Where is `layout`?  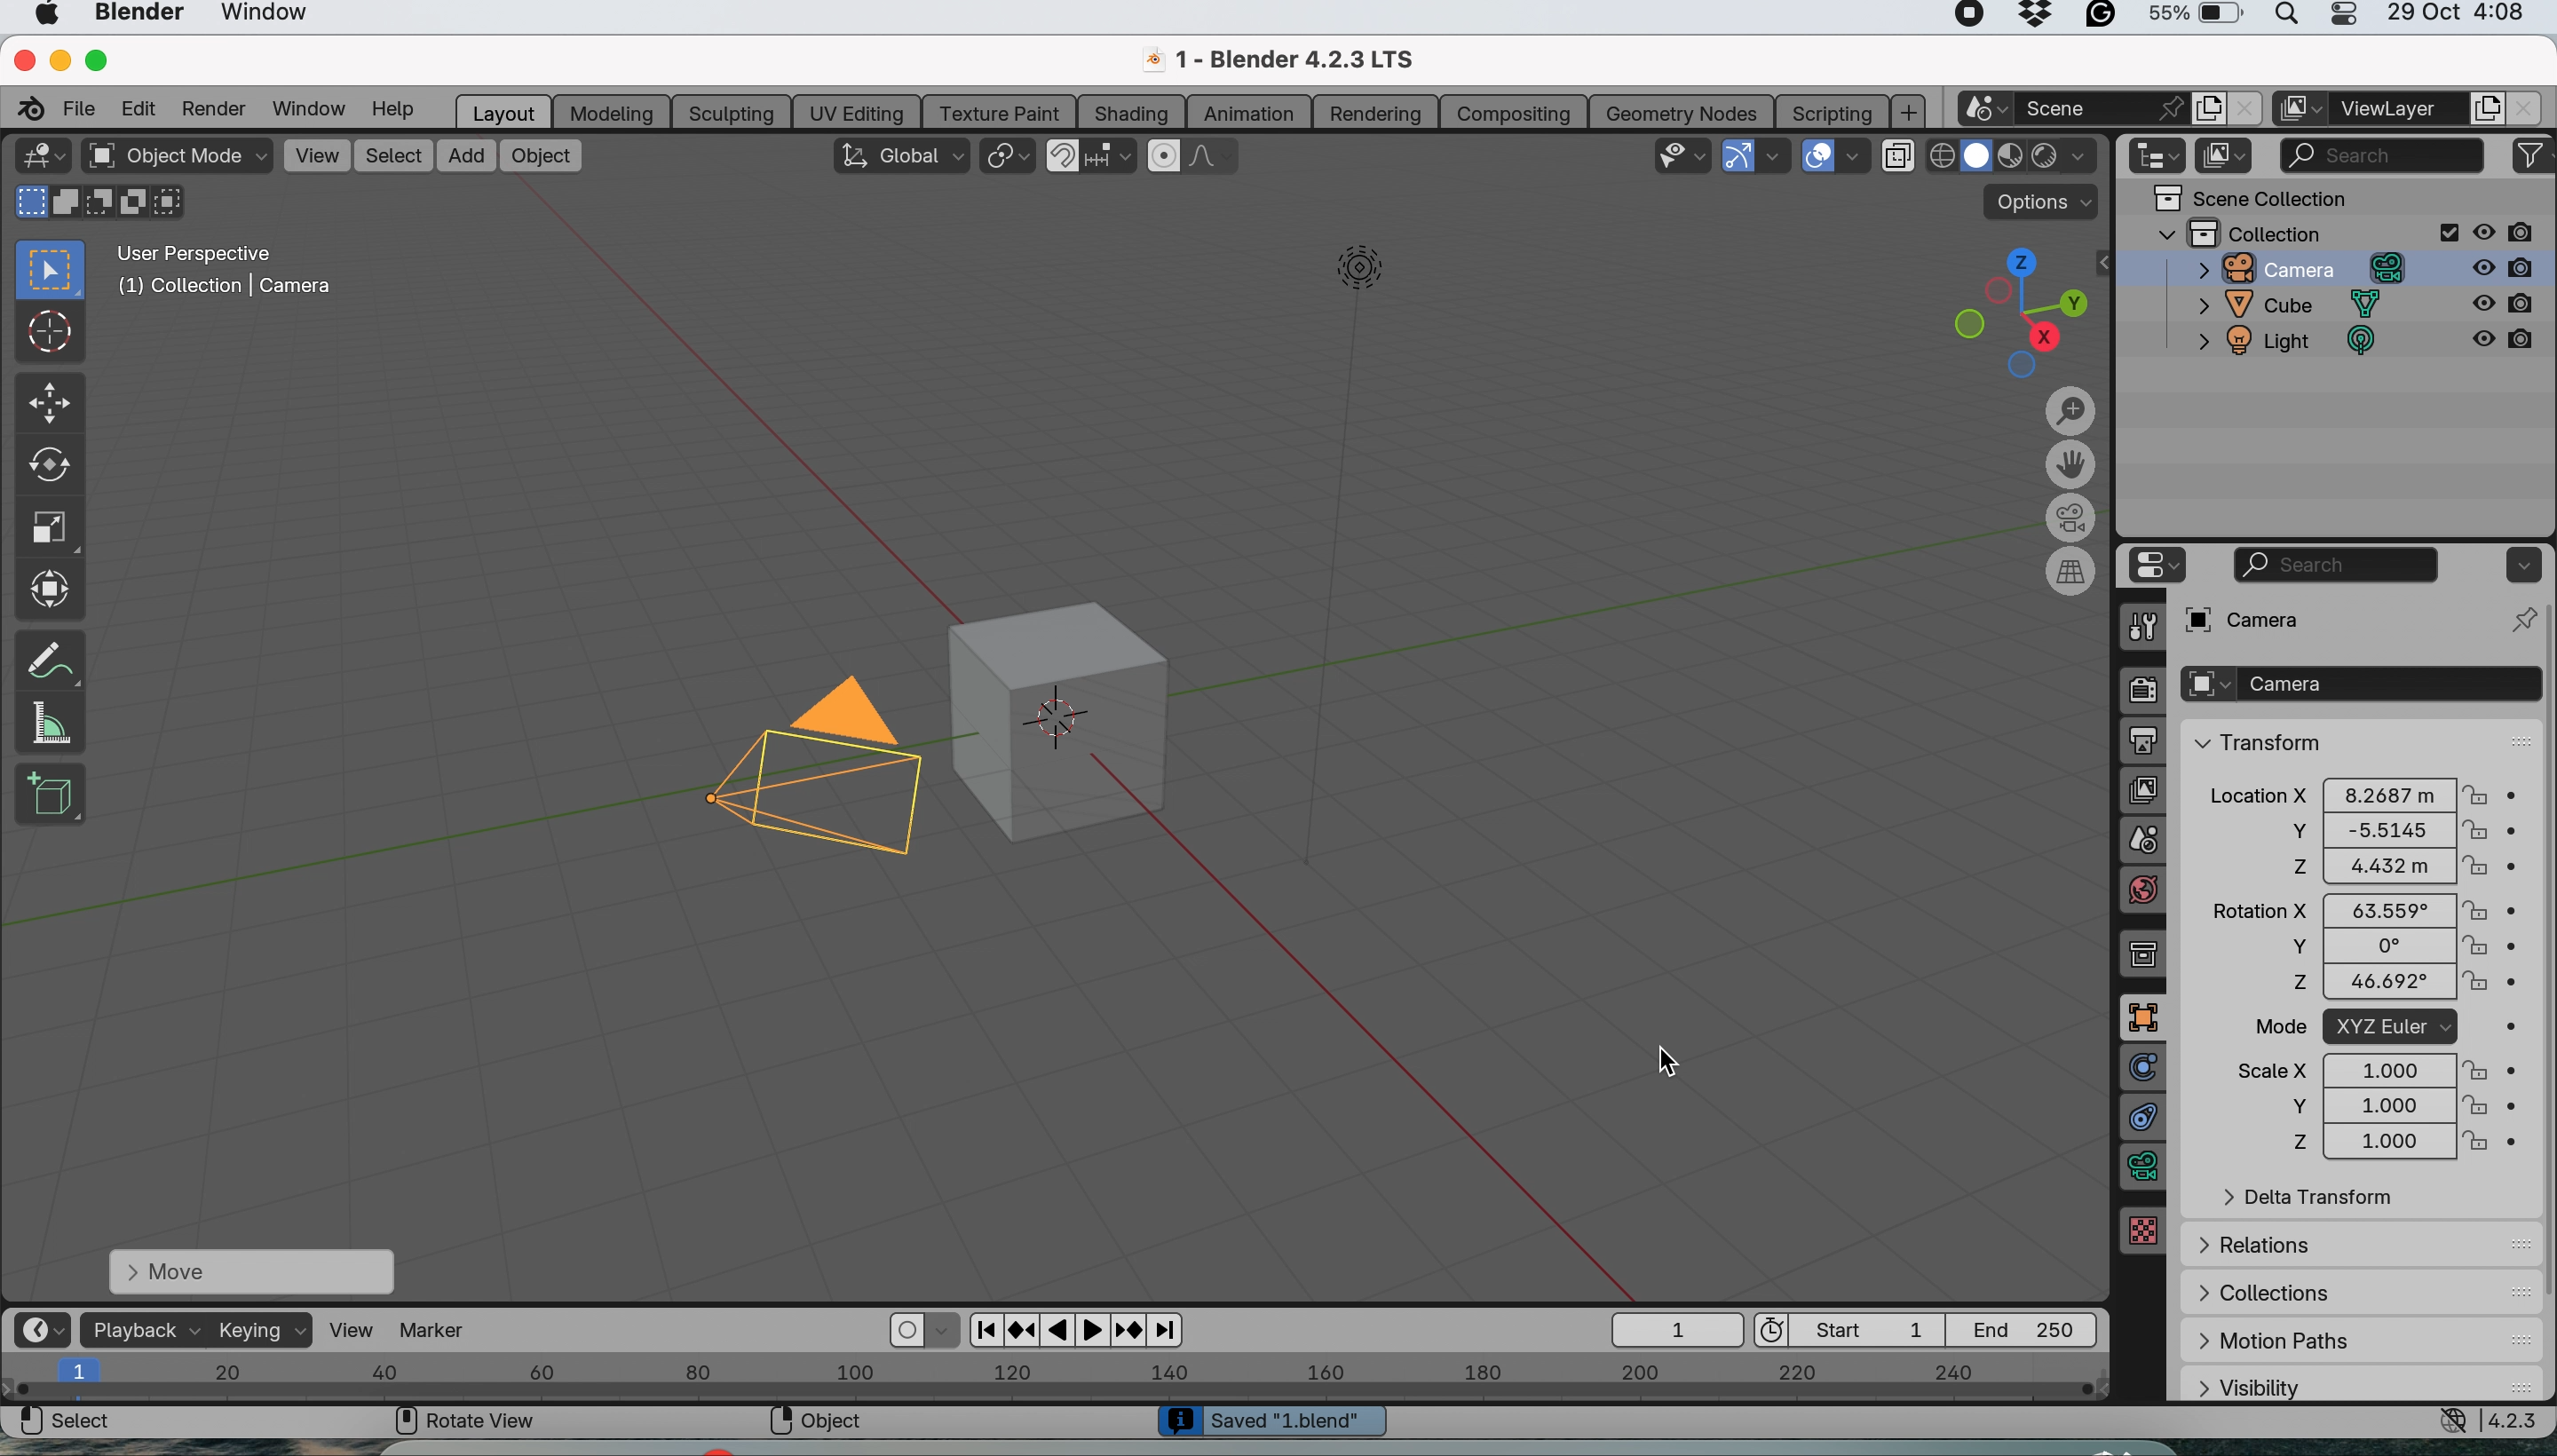 layout is located at coordinates (504, 111).